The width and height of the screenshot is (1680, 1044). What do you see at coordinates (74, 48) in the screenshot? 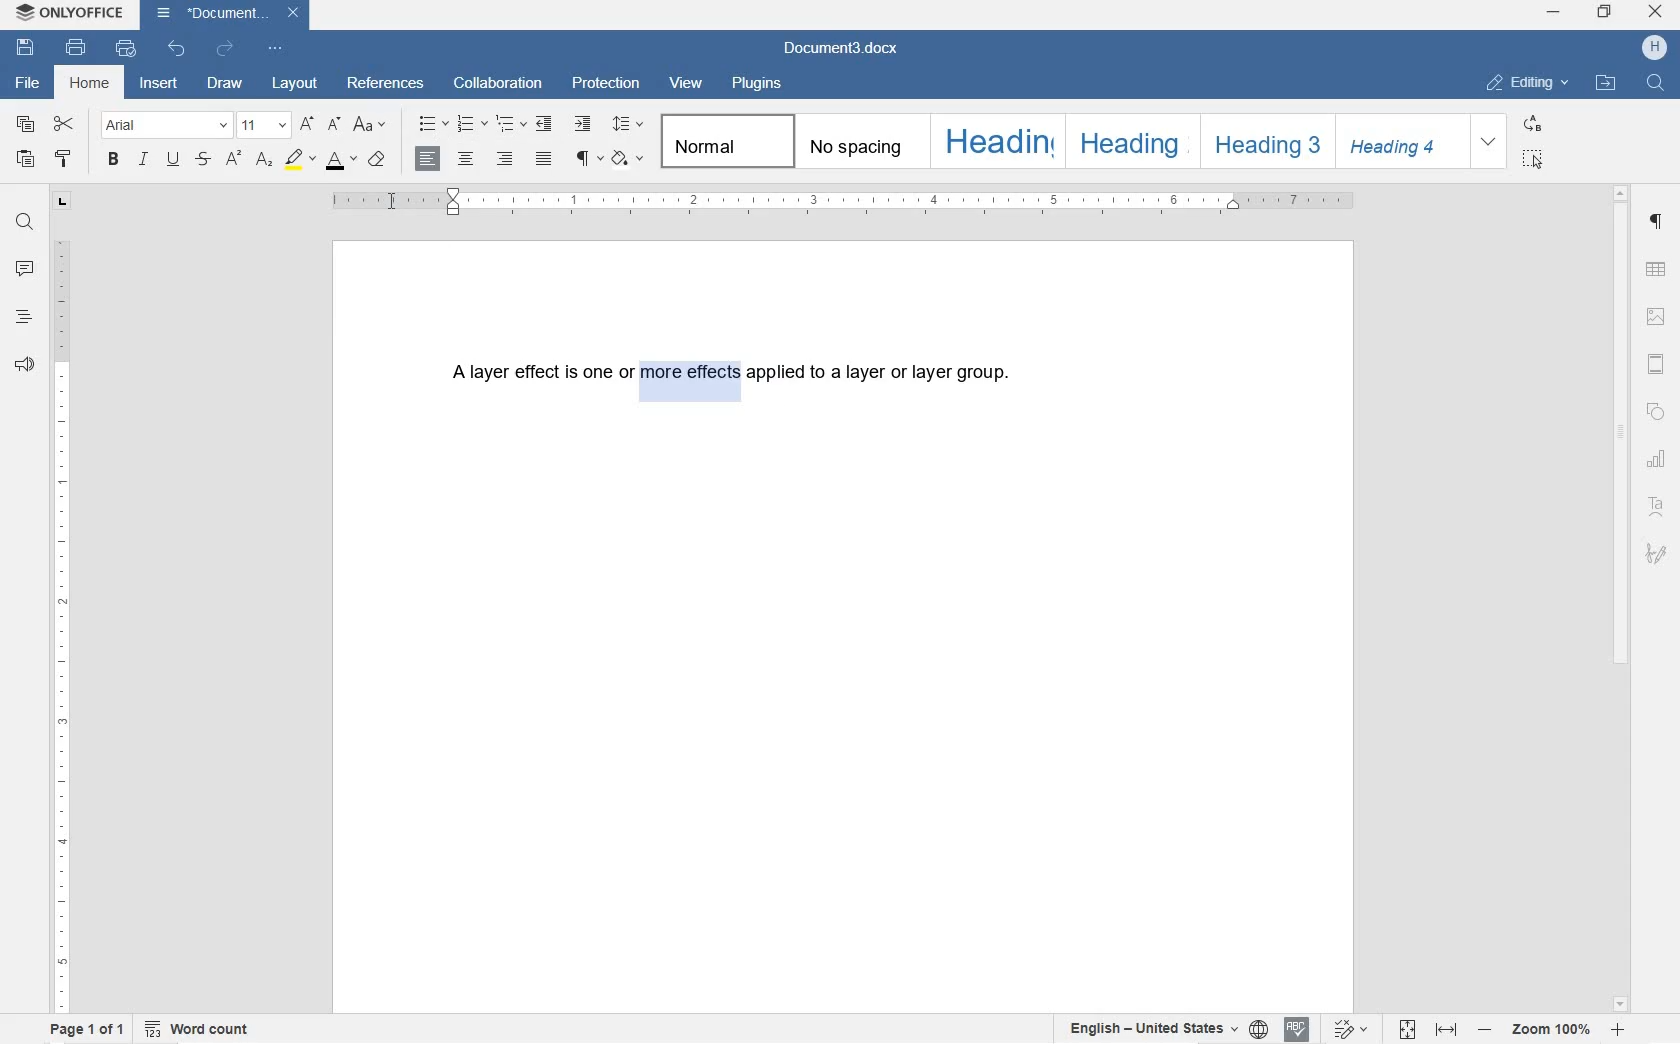
I see `PRINT` at bounding box center [74, 48].